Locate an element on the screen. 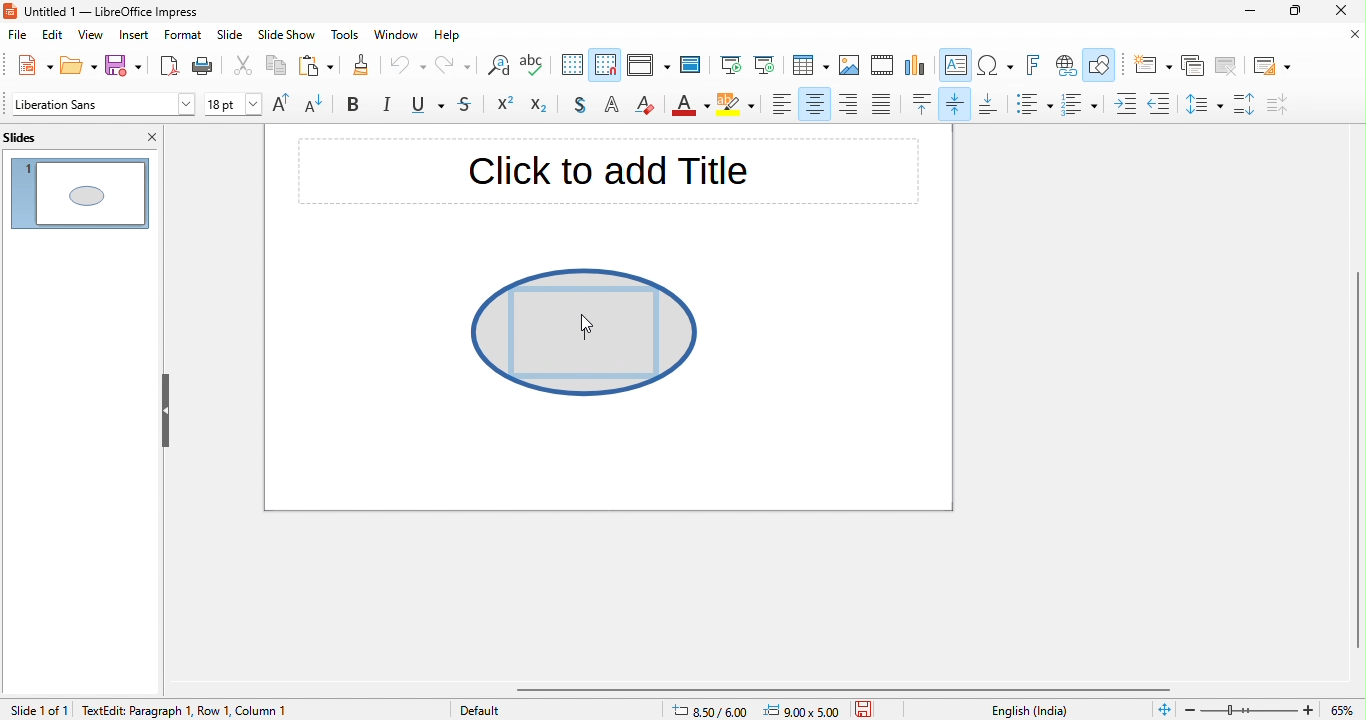 This screenshot has height=720, width=1366. display to grid is located at coordinates (573, 66).